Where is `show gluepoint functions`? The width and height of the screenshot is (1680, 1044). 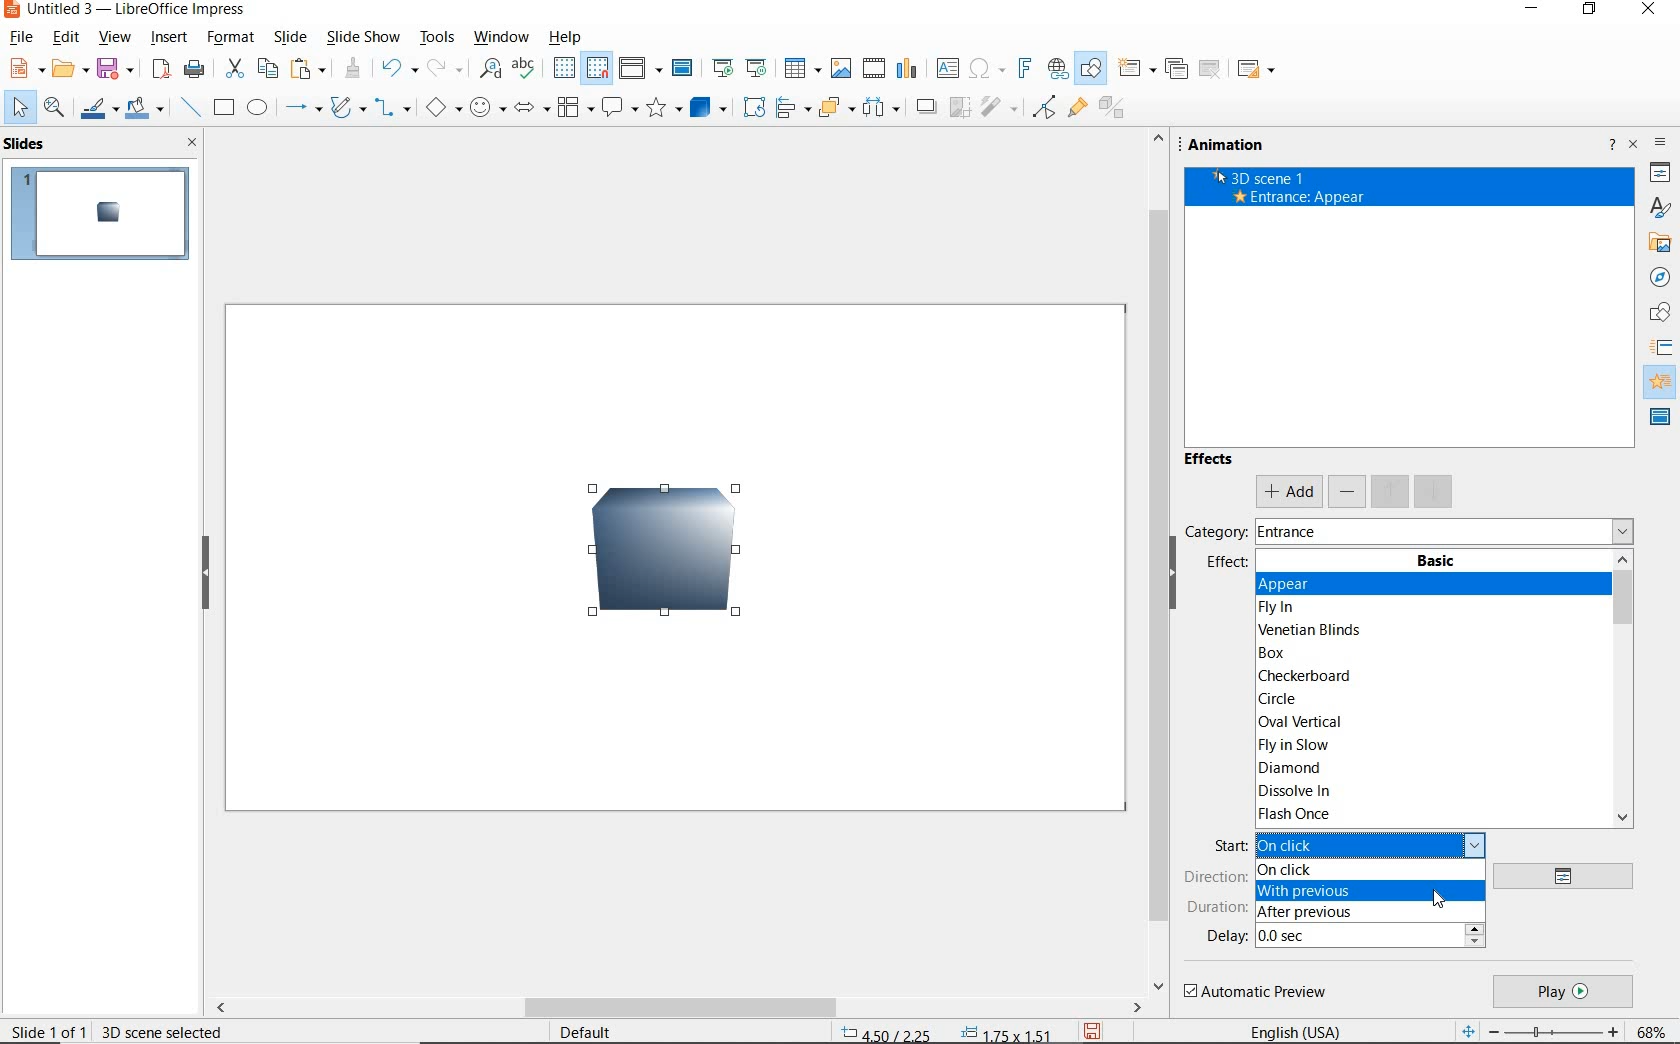
show gluepoint functions is located at coordinates (1077, 110).